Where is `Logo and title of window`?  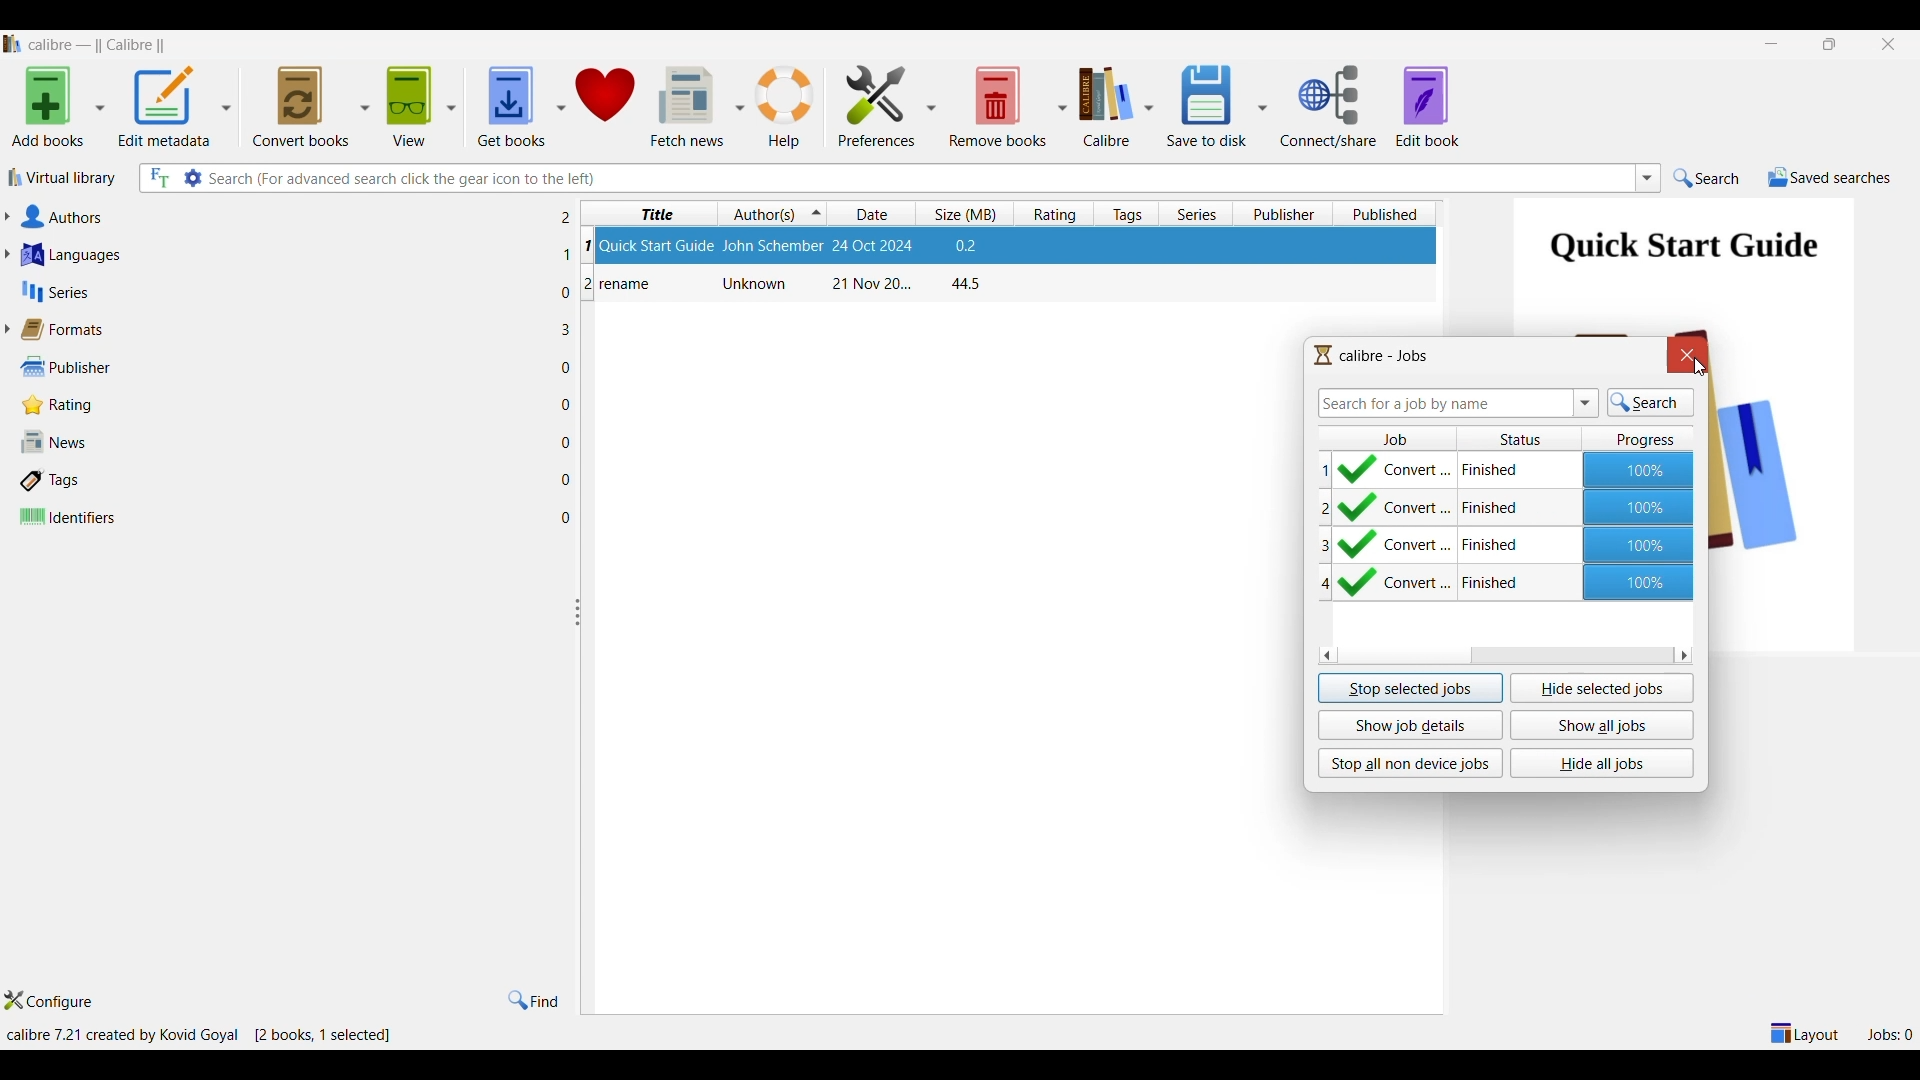 Logo and title of window is located at coordinates (1371, 355).